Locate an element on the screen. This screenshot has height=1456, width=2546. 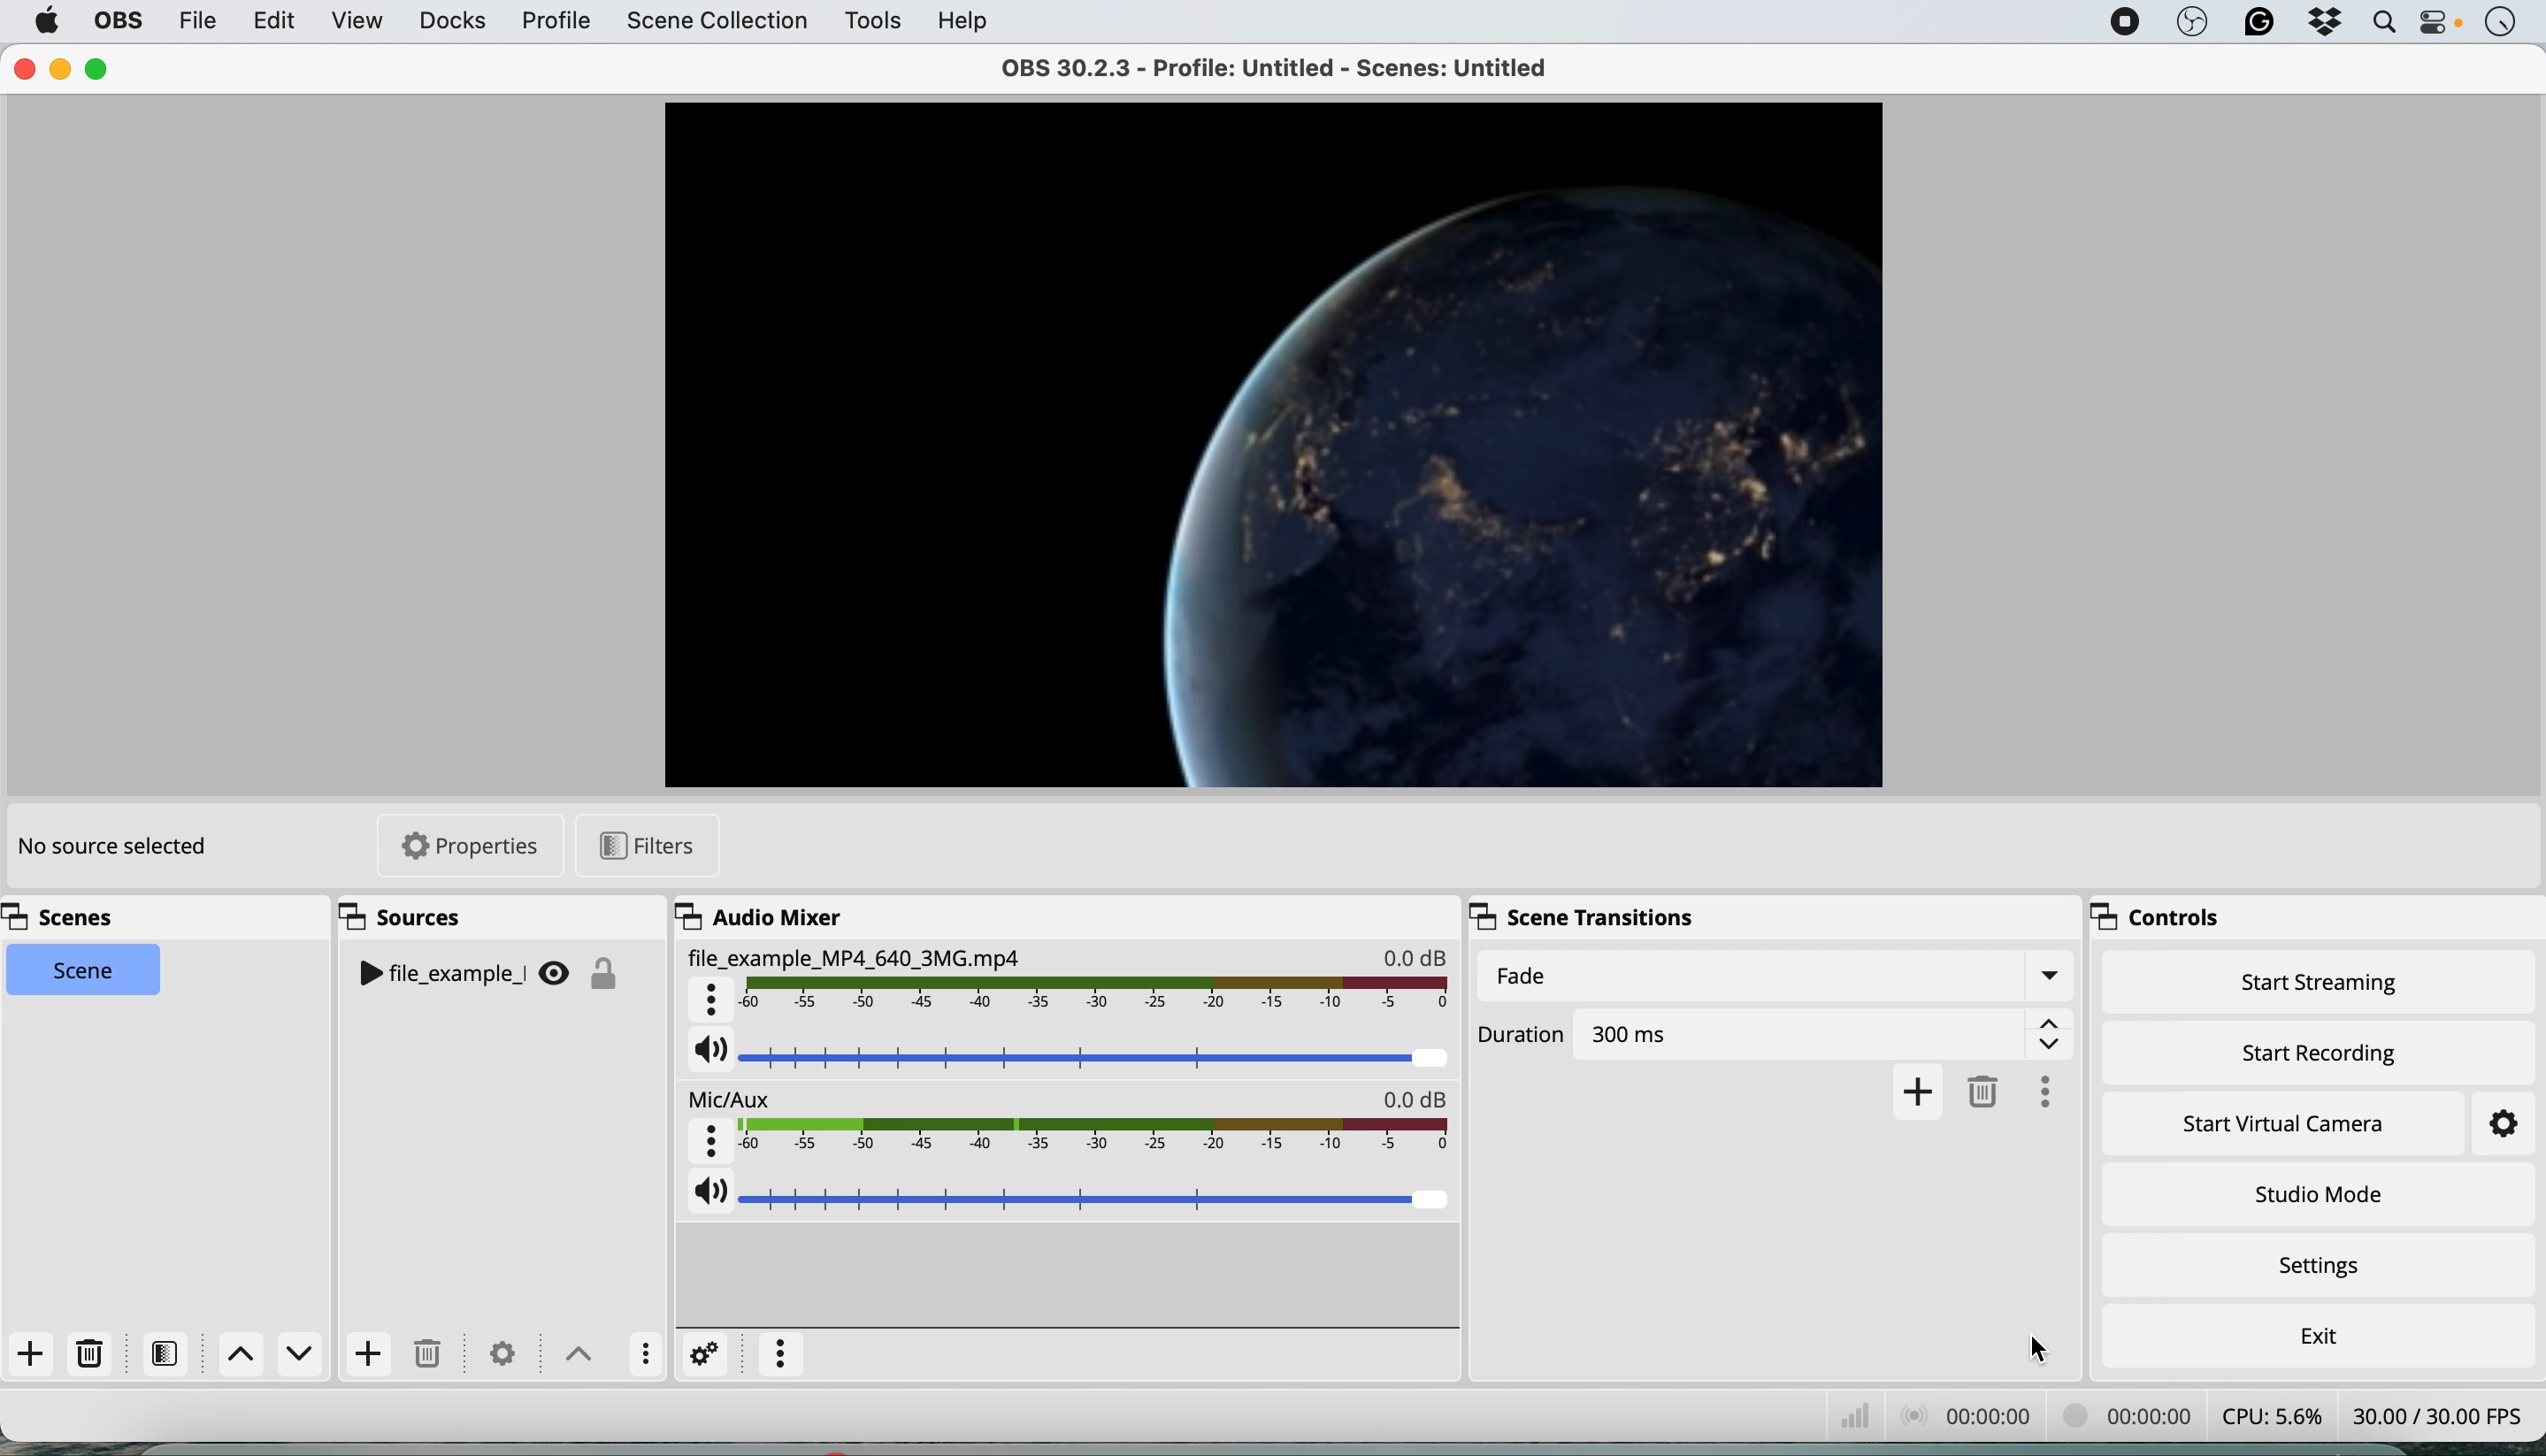
settings is located at coordinates (500, 1353).